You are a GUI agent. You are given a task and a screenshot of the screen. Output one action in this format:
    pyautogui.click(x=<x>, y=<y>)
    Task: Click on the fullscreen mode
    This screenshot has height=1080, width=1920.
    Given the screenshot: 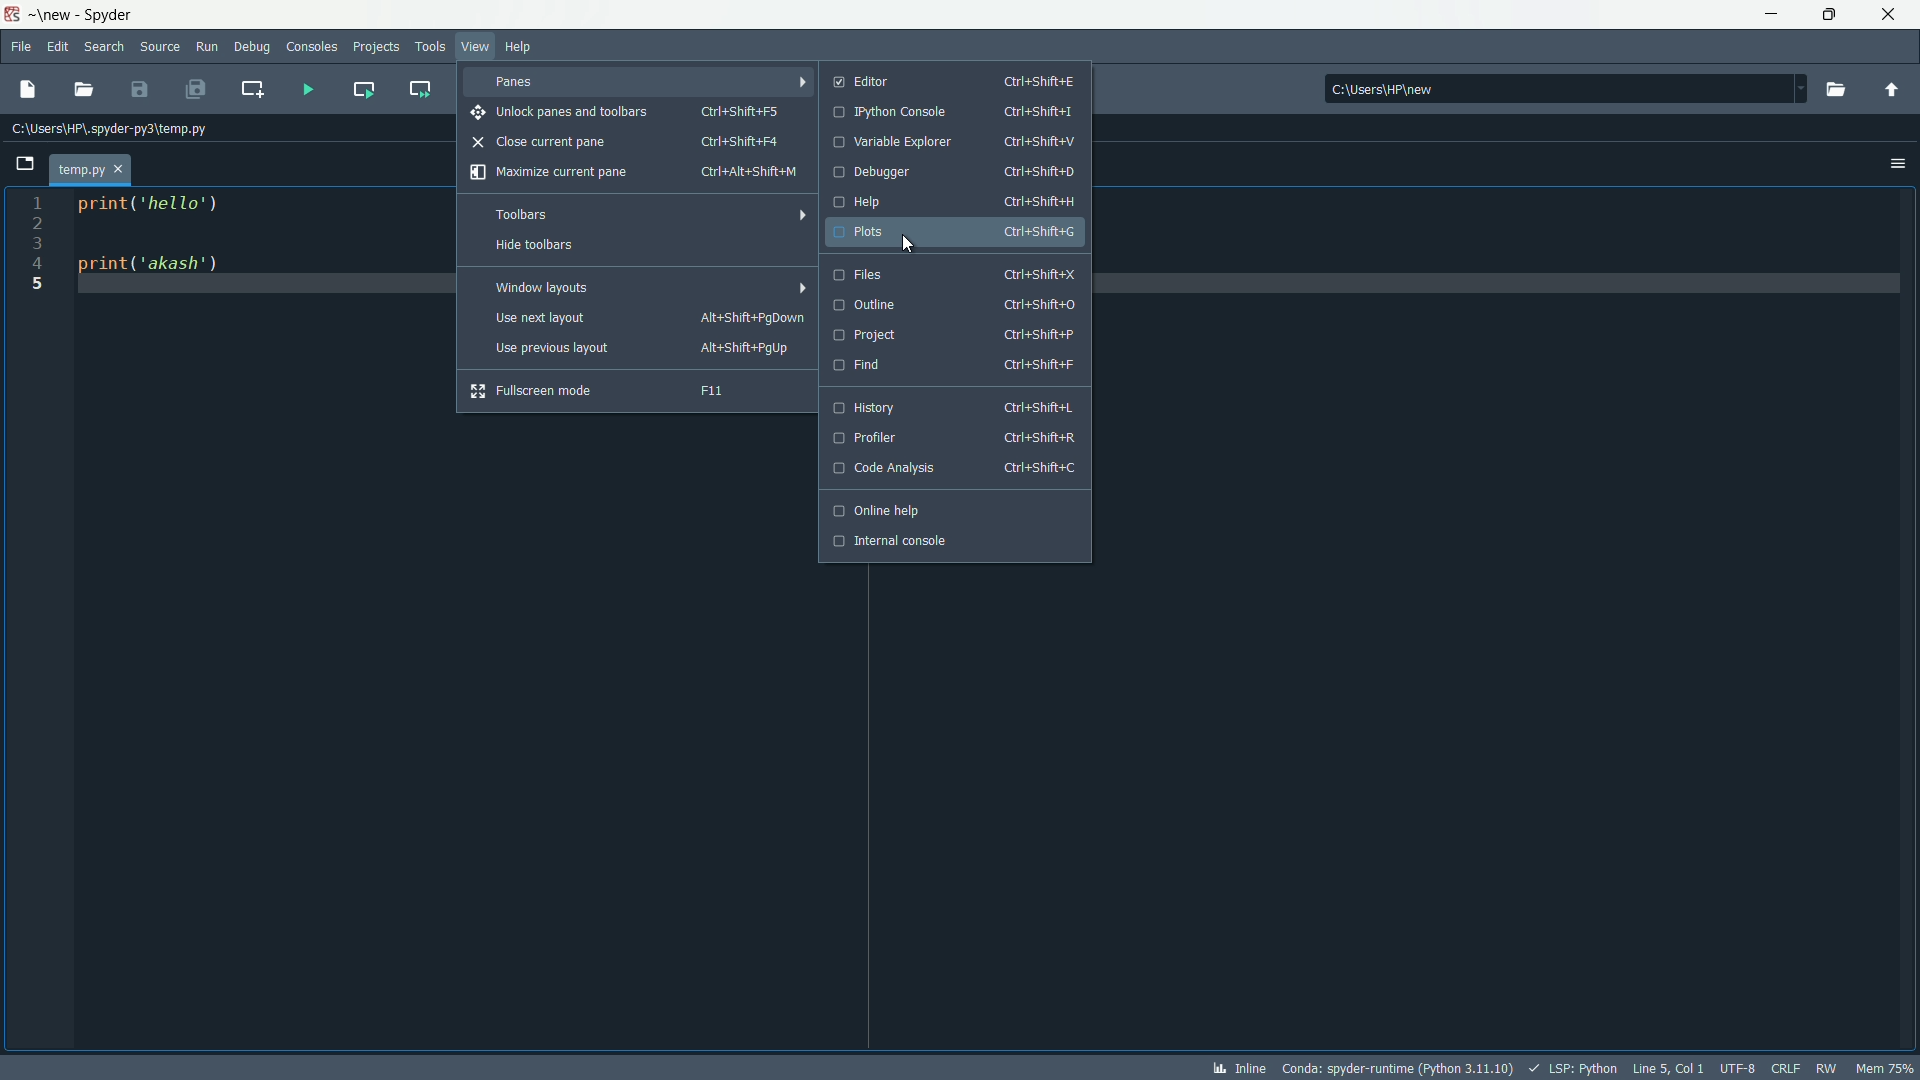 What is the action you would take?
    pyautogui.click(x=625, y=390)
    